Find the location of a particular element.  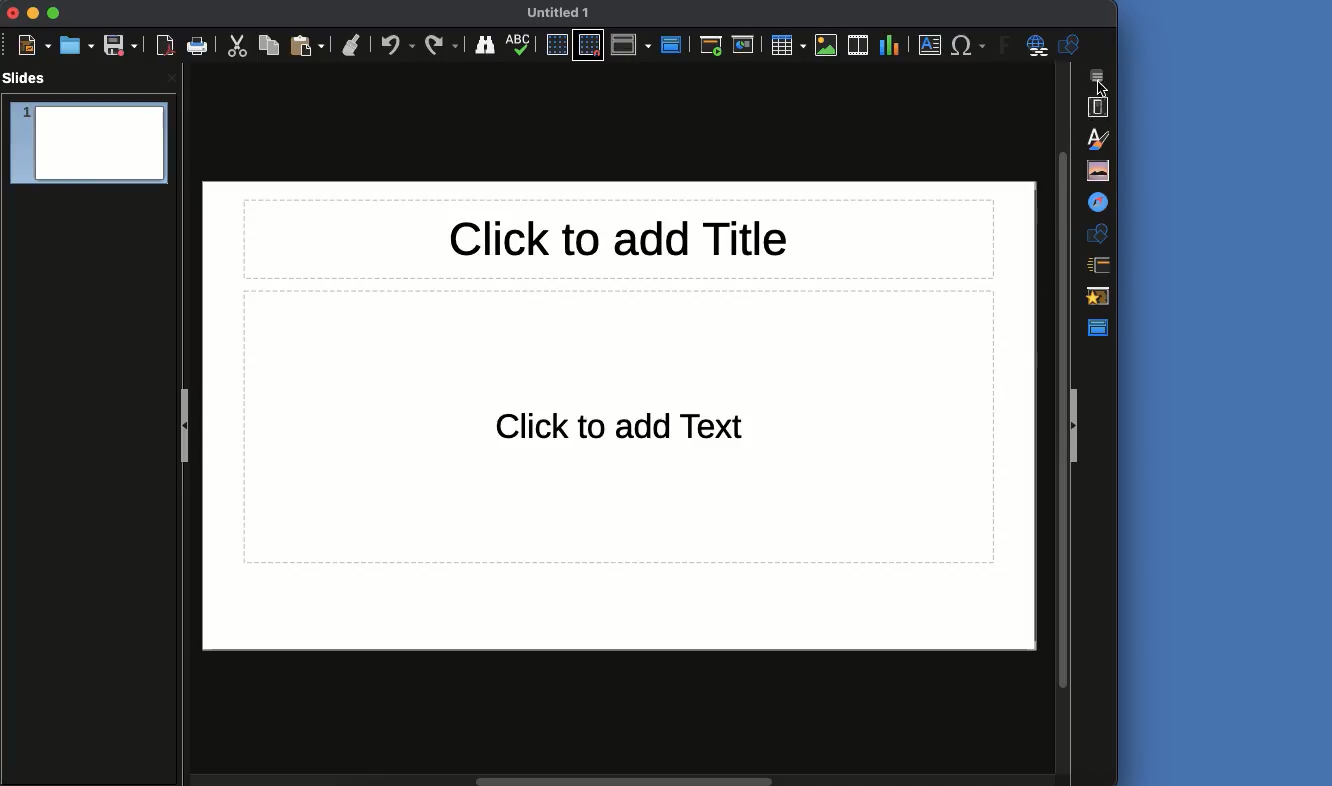

Collapse is located at coordinates (183, 423).